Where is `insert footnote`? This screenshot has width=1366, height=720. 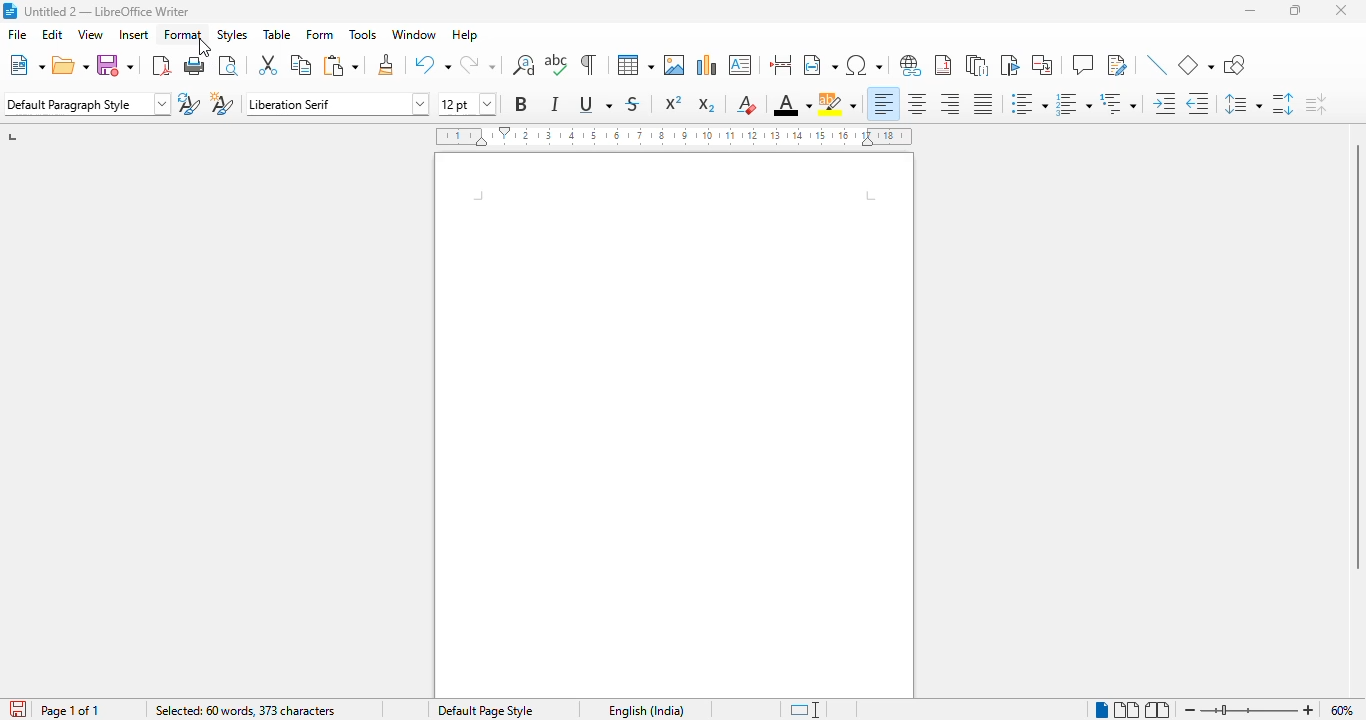
insert footnote is located at coordinates (944, 65).